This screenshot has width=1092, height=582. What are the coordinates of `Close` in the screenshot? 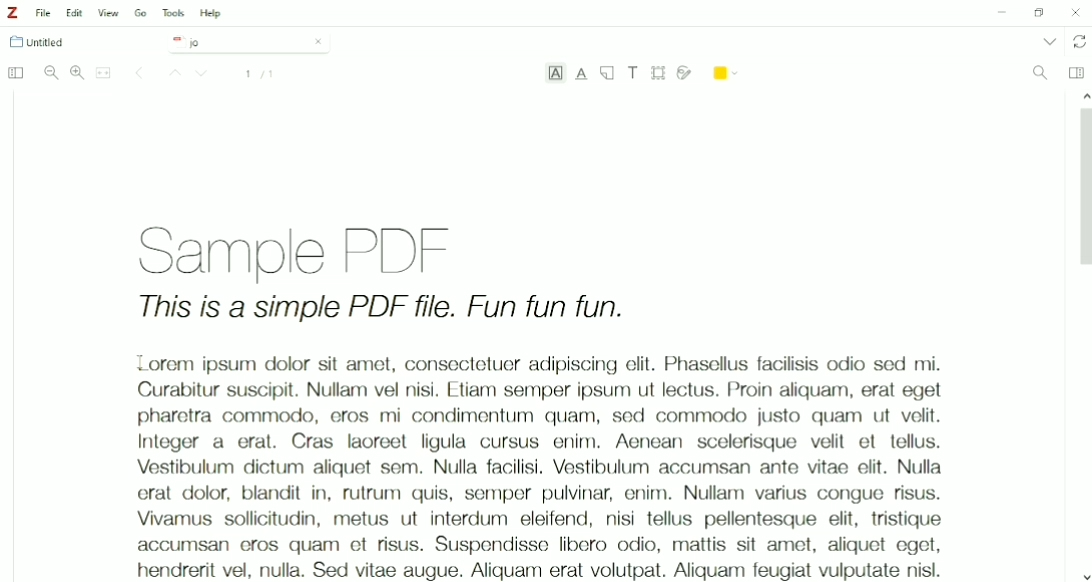 It's located at (1076, 12).